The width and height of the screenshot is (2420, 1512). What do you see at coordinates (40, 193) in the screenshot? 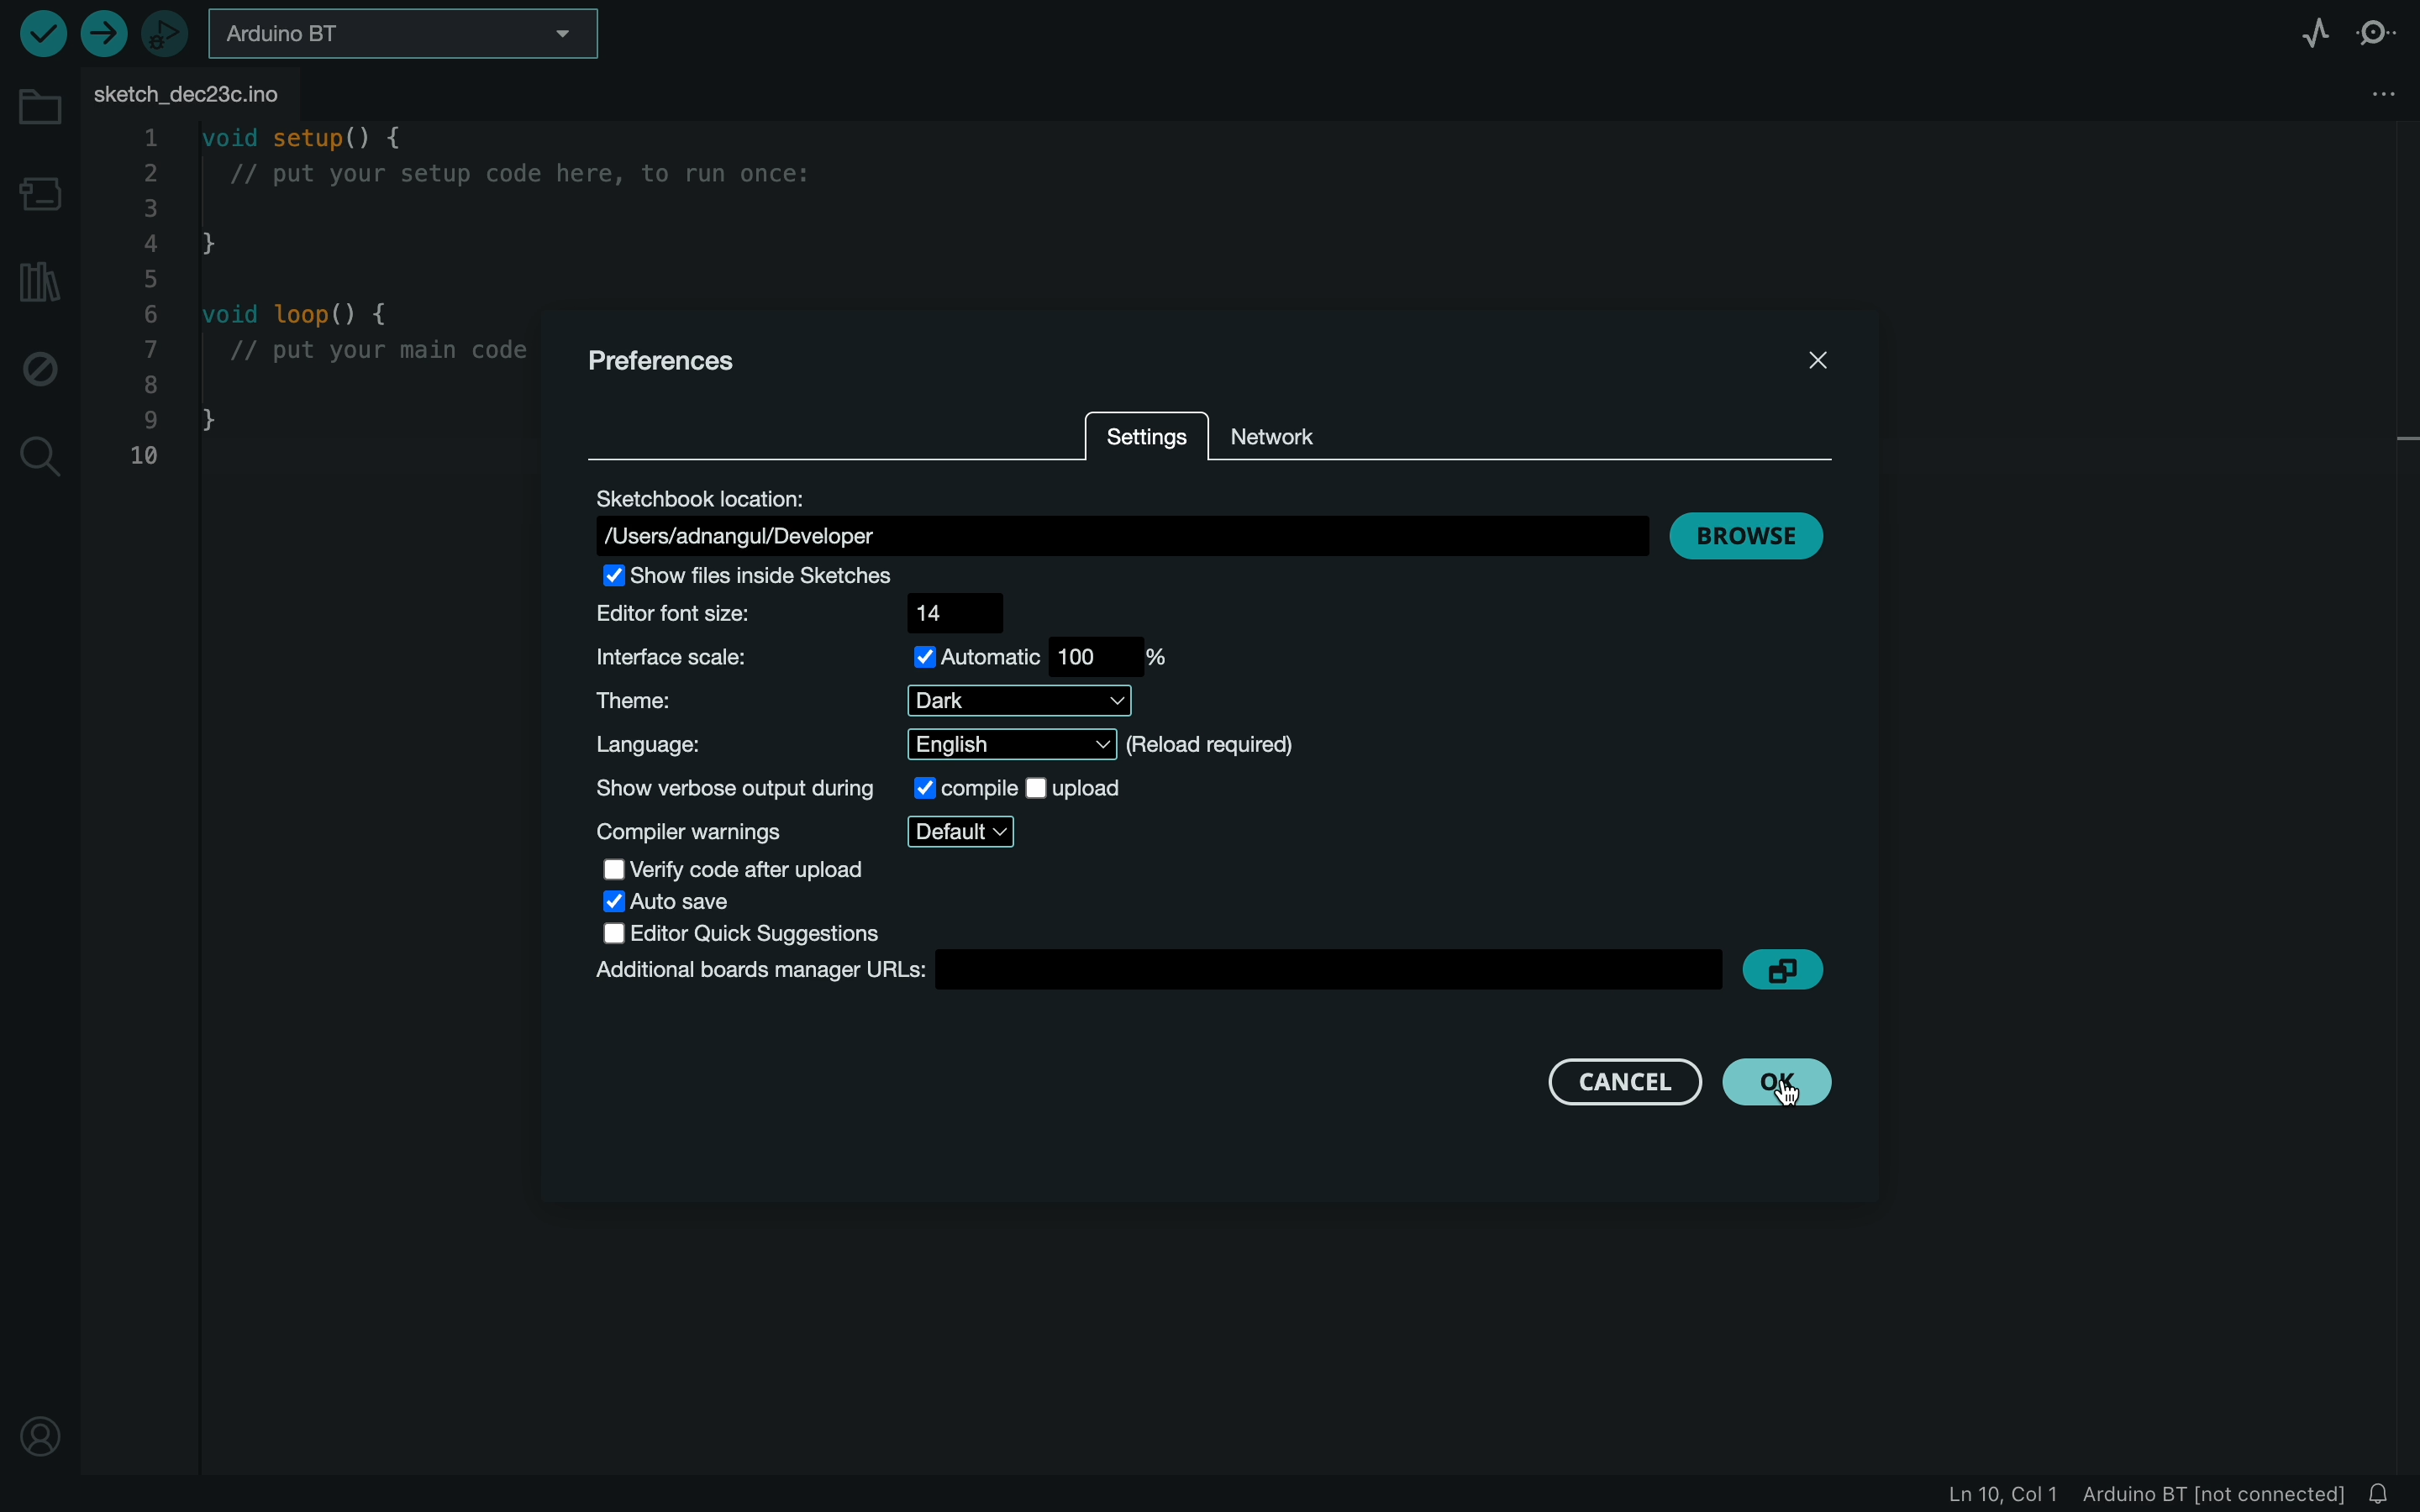
I see `board manager` at bounding box center [40, 193].